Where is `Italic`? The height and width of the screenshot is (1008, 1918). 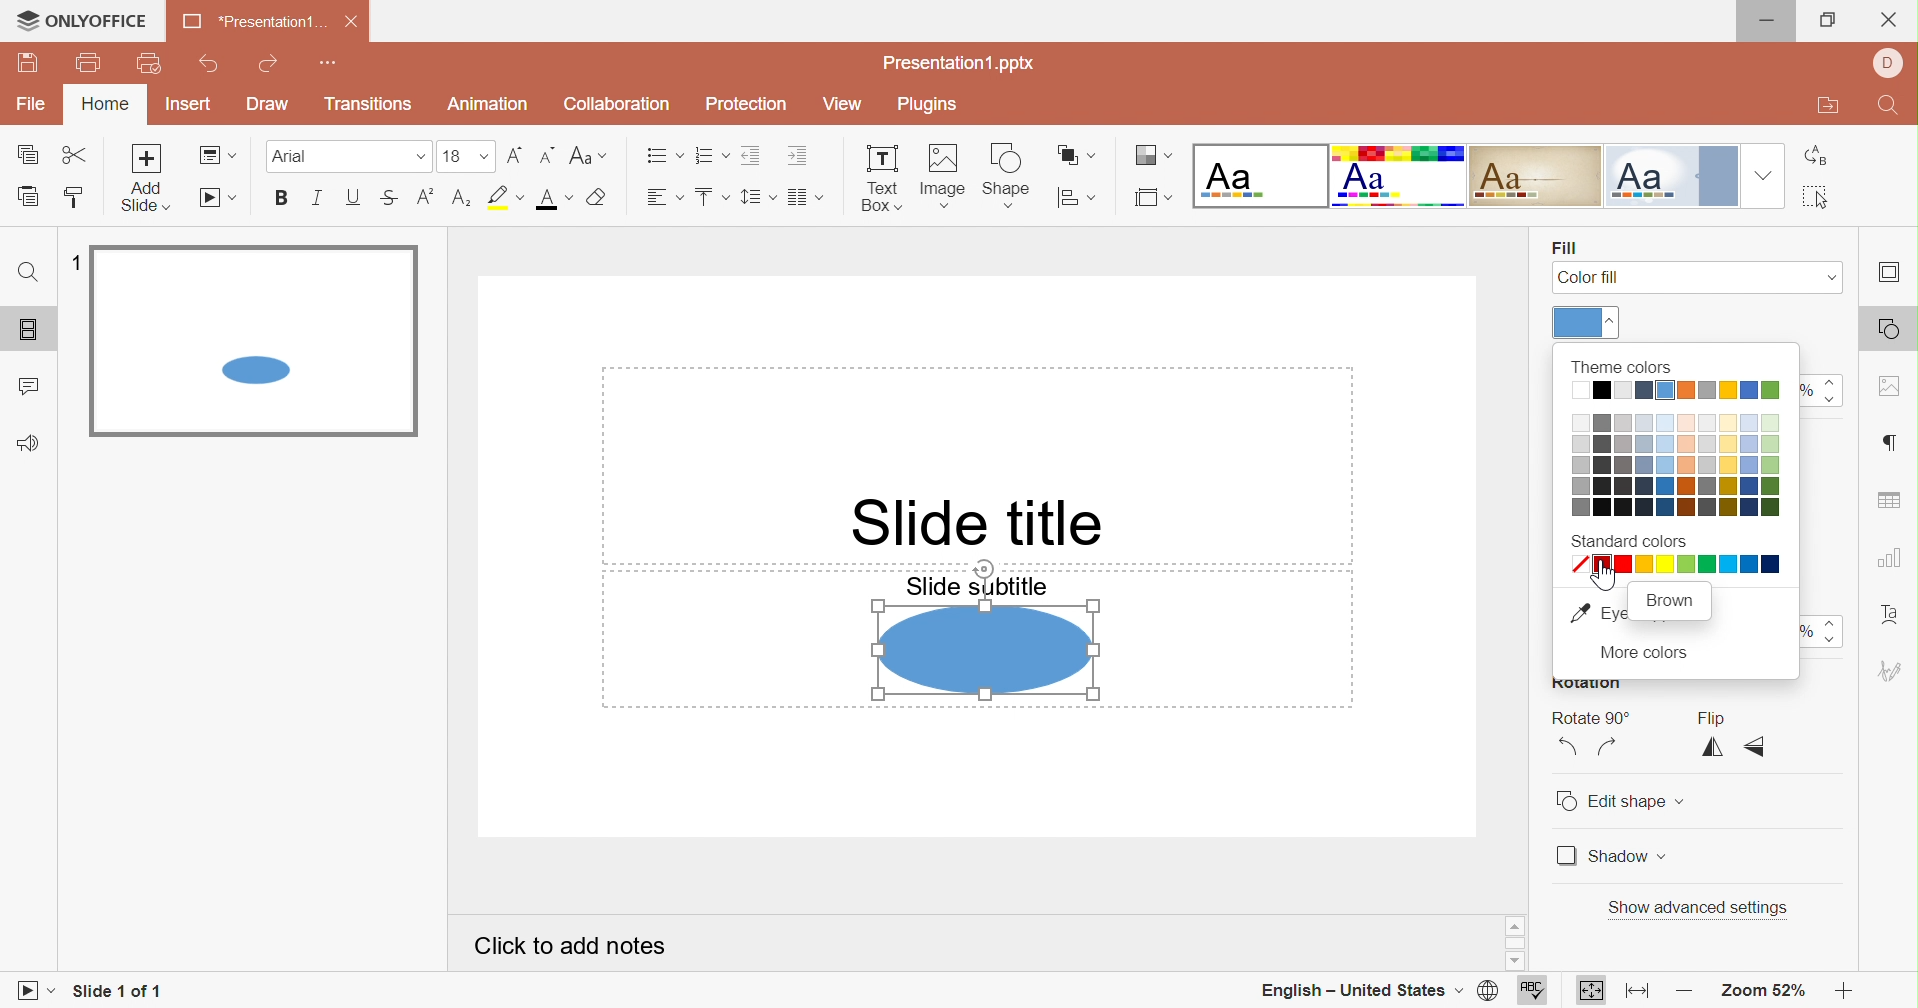 Italic is located at coordinates (318, 198).